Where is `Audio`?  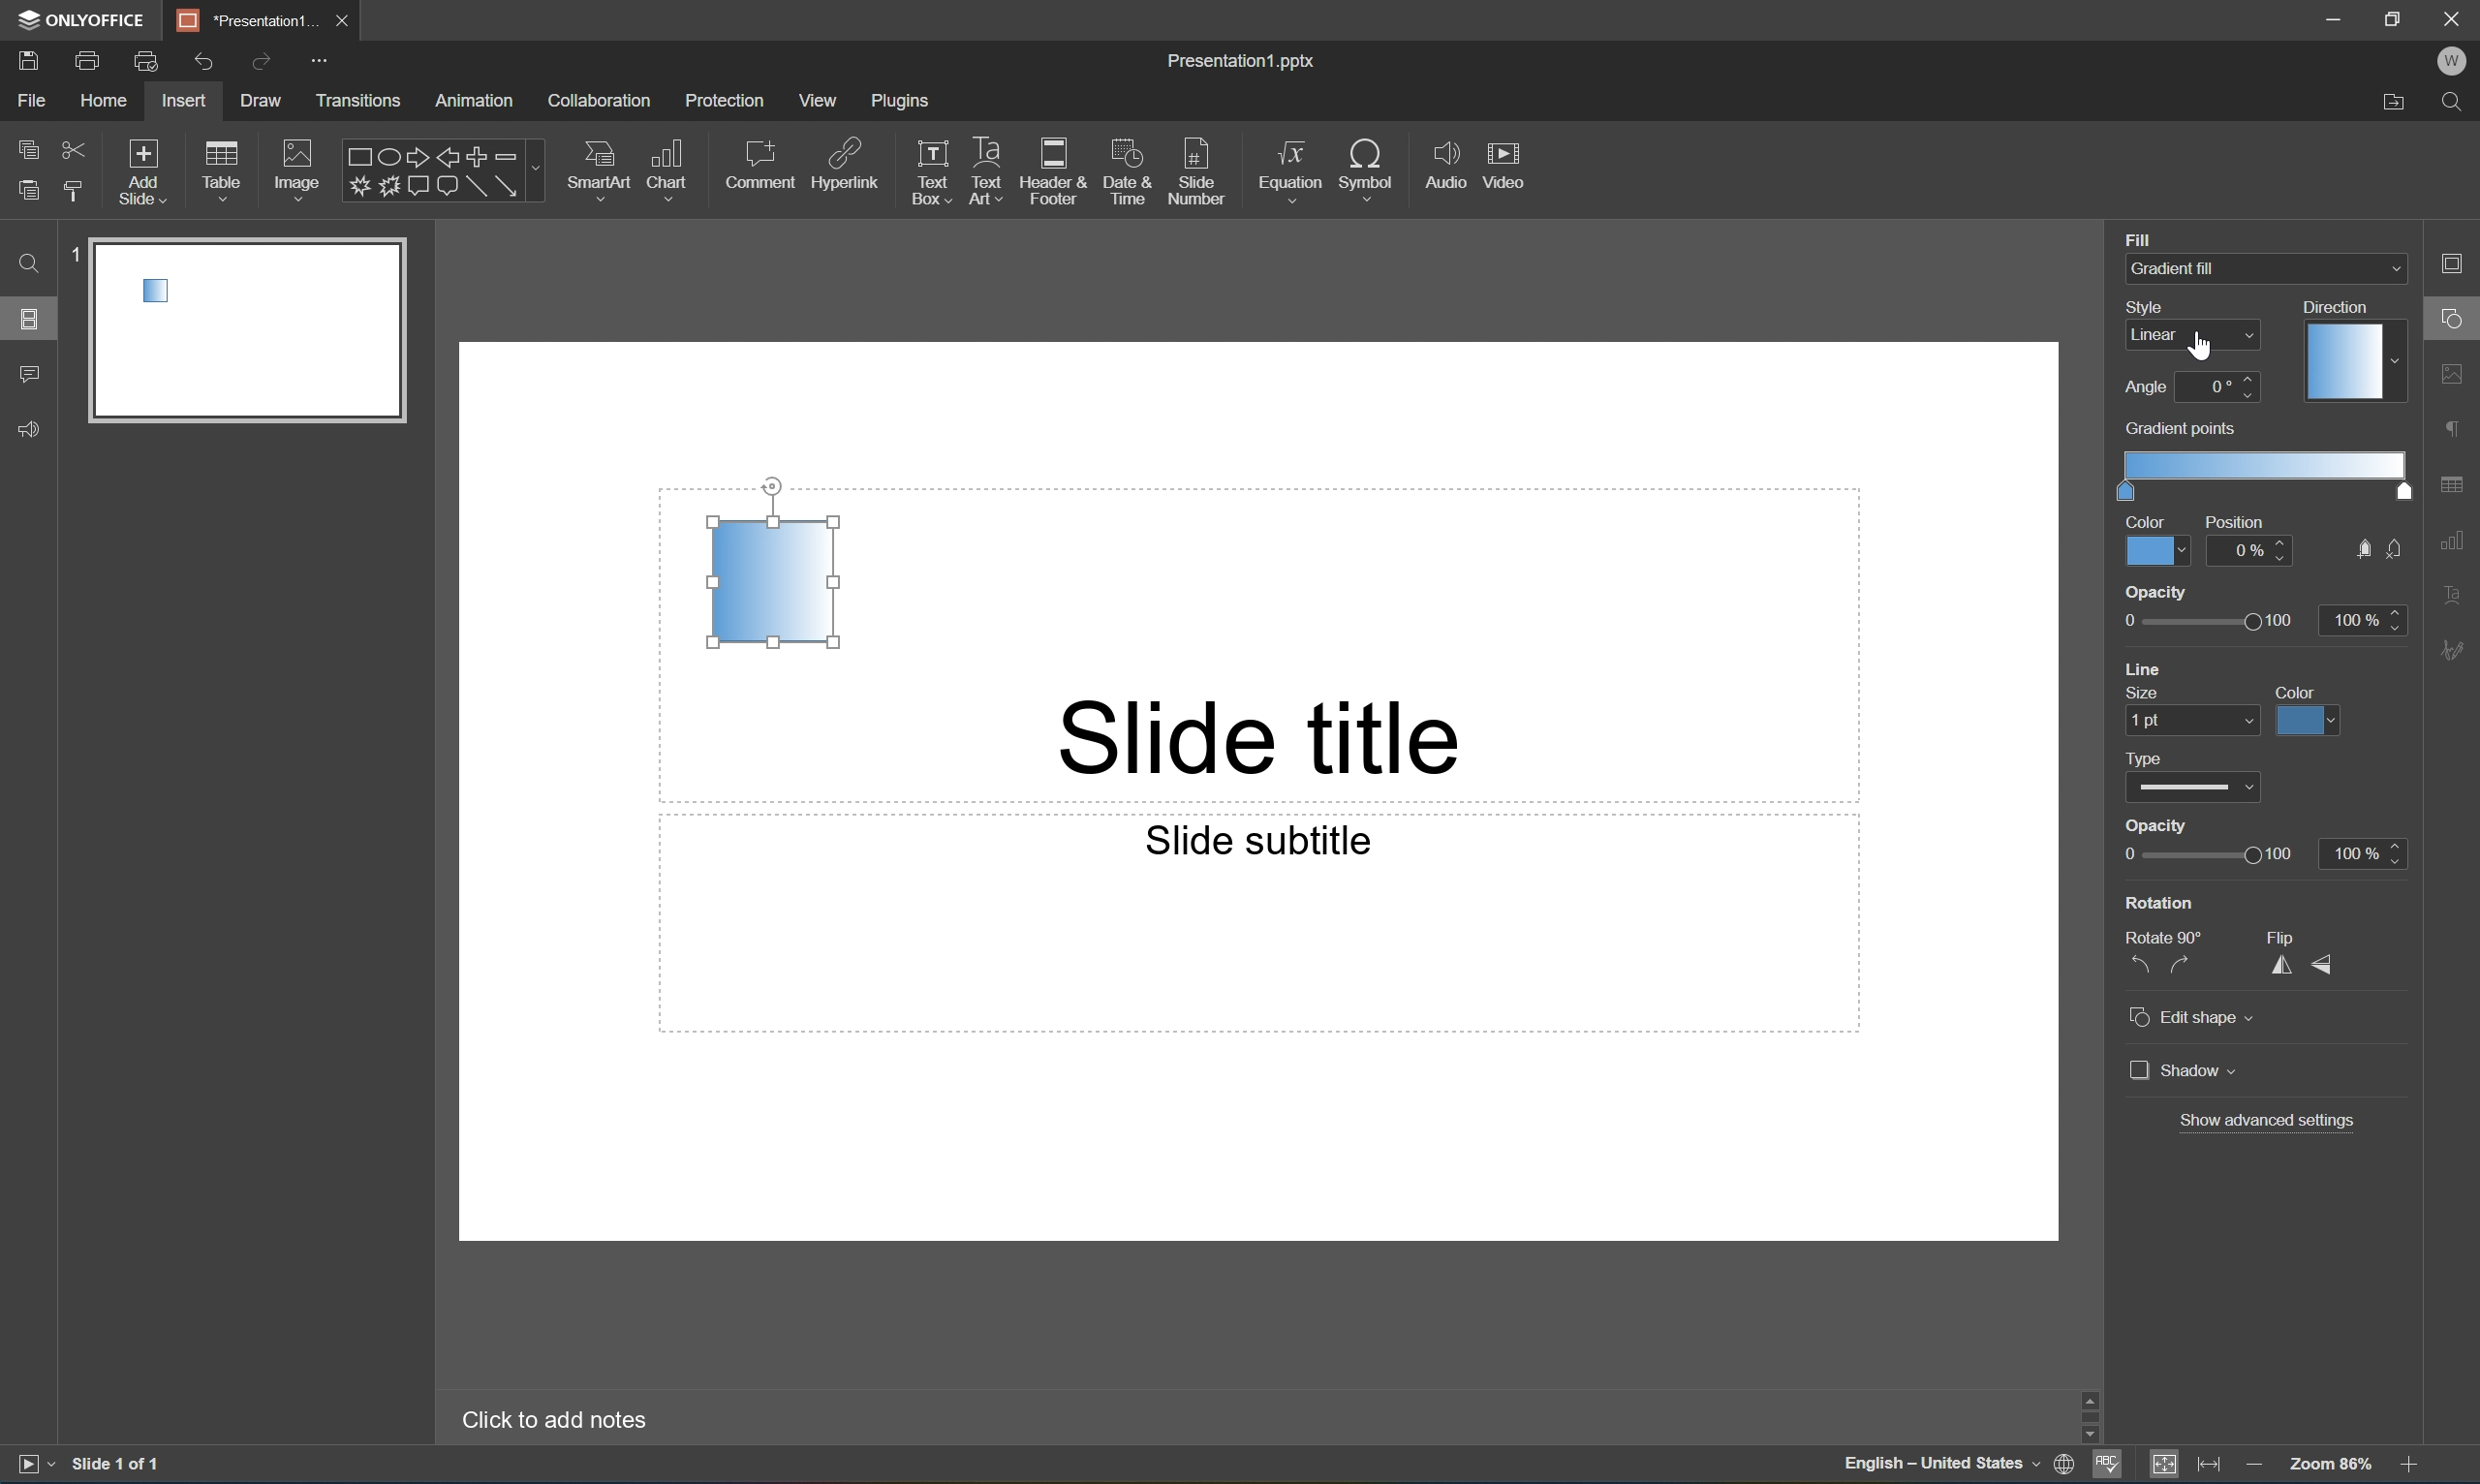 Audio is located at coordinates (1446, 164).